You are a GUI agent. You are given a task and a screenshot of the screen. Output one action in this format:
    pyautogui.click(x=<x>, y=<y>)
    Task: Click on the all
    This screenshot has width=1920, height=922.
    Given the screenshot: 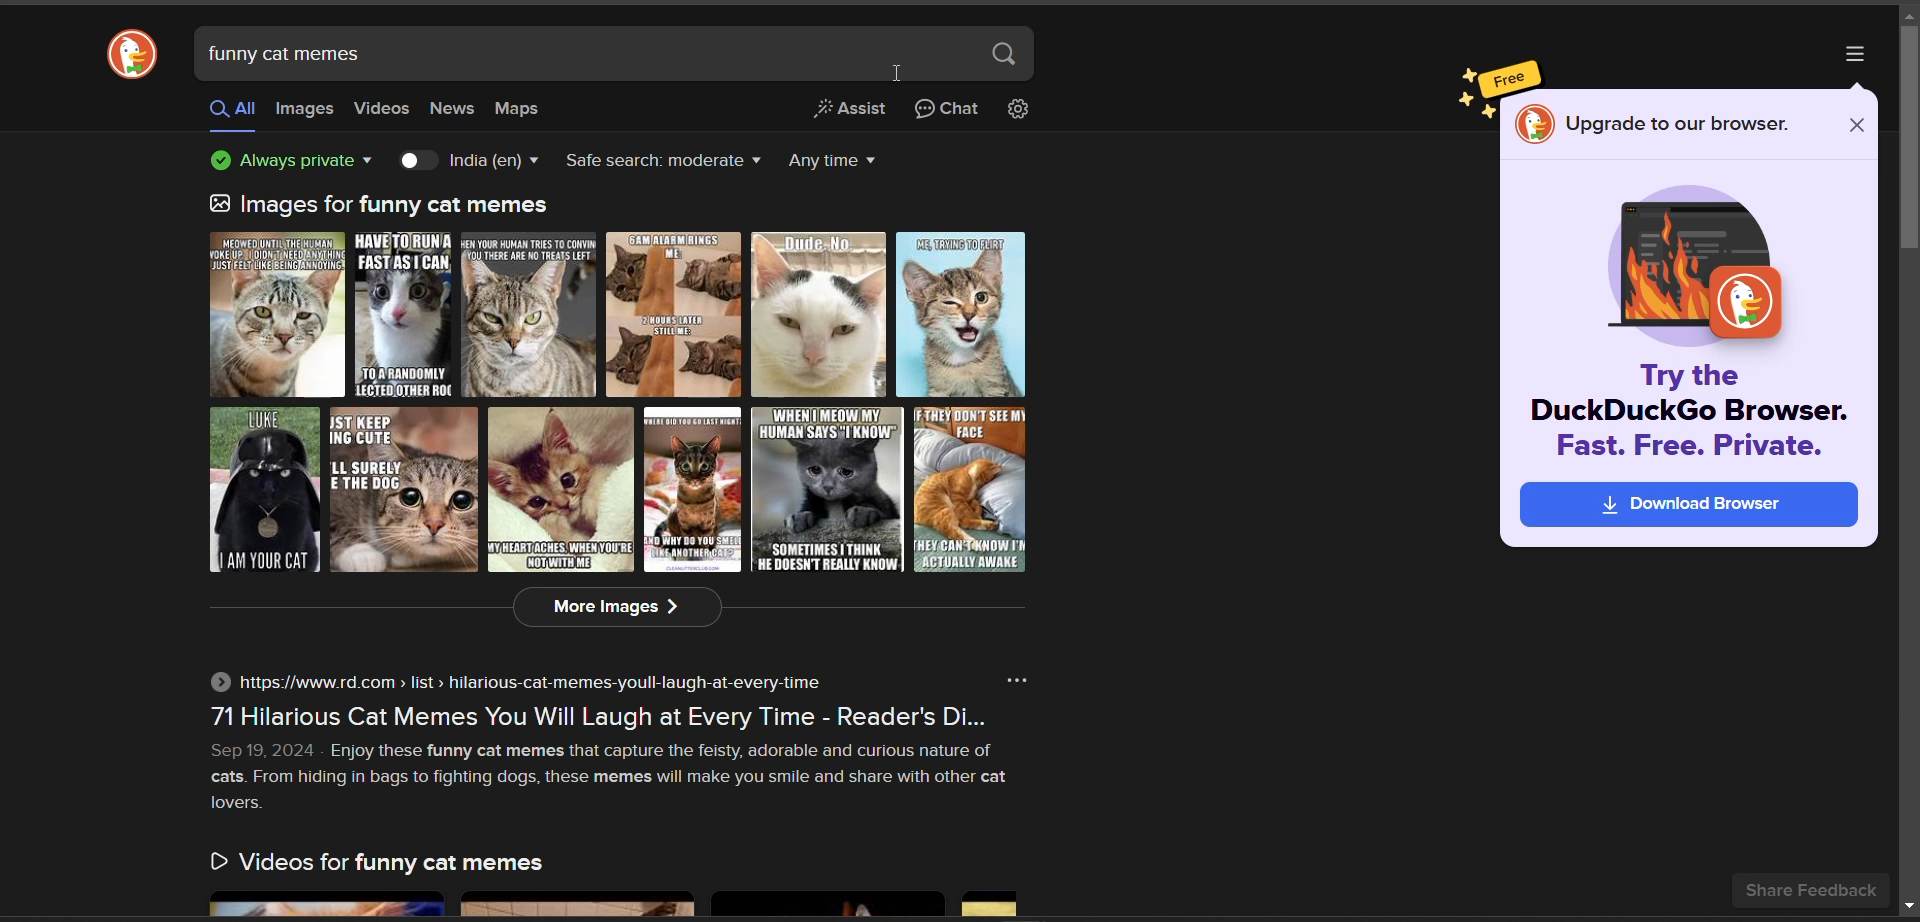 What is the action you would take?
    pyautogui.click(x=228, y=110)
    